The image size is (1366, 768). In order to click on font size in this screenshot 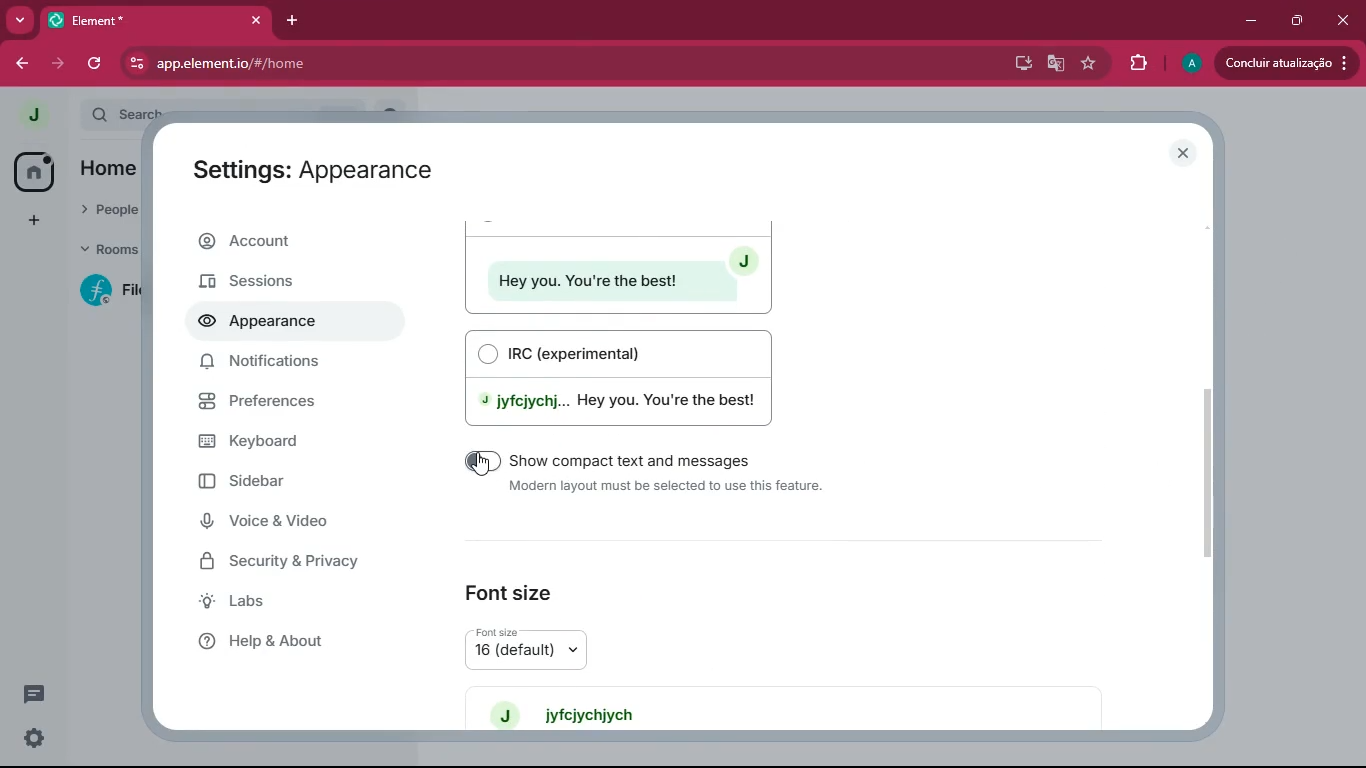, I will do `click(548, 648)`.